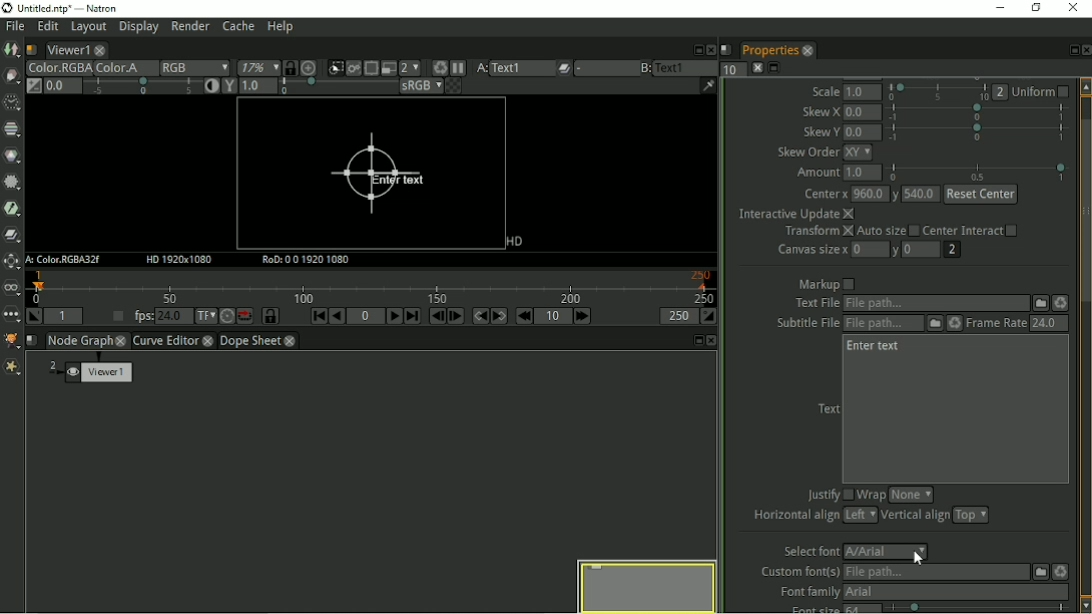 Image resolution: width=1092 pixels, height=614 pixels. I want to click on text1, so click(522, 68).